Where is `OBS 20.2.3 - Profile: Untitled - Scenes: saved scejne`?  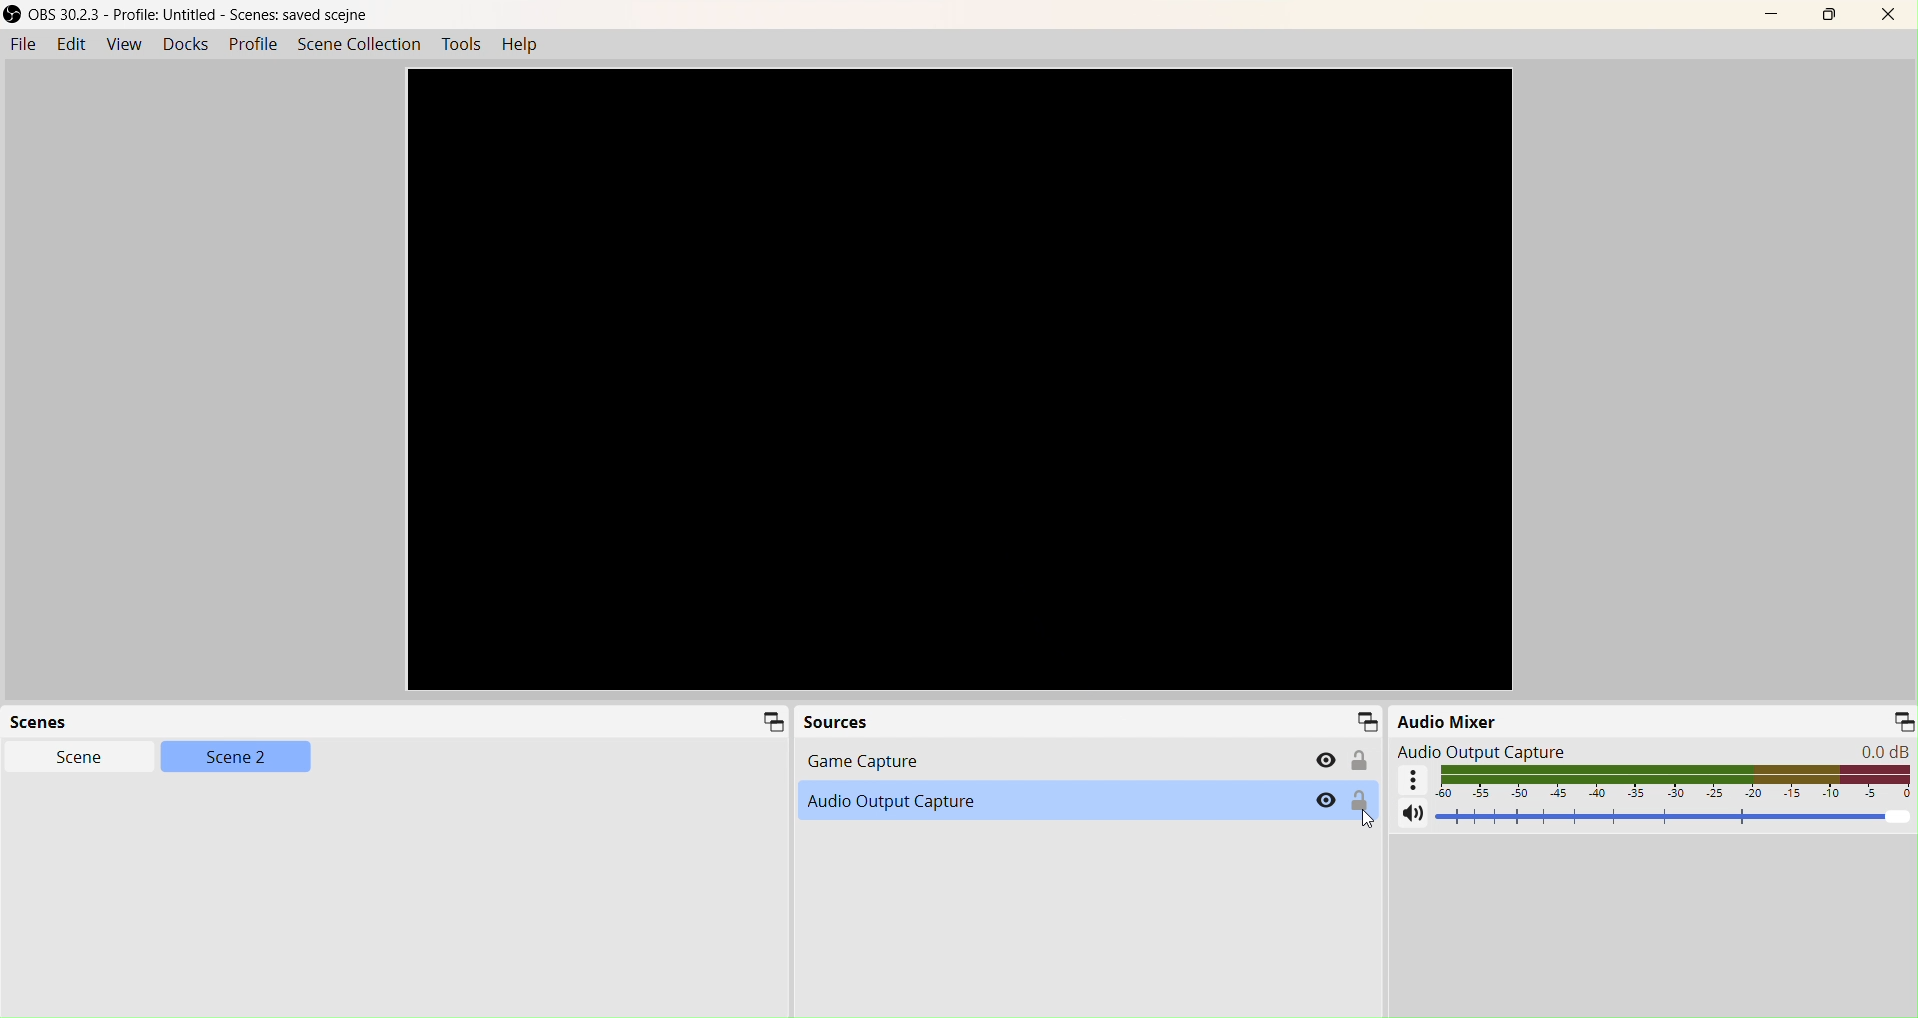
OBS 20.2.3 - Profile: Untitled - Scenes: saved scejne is located at coordinates (190, 12).